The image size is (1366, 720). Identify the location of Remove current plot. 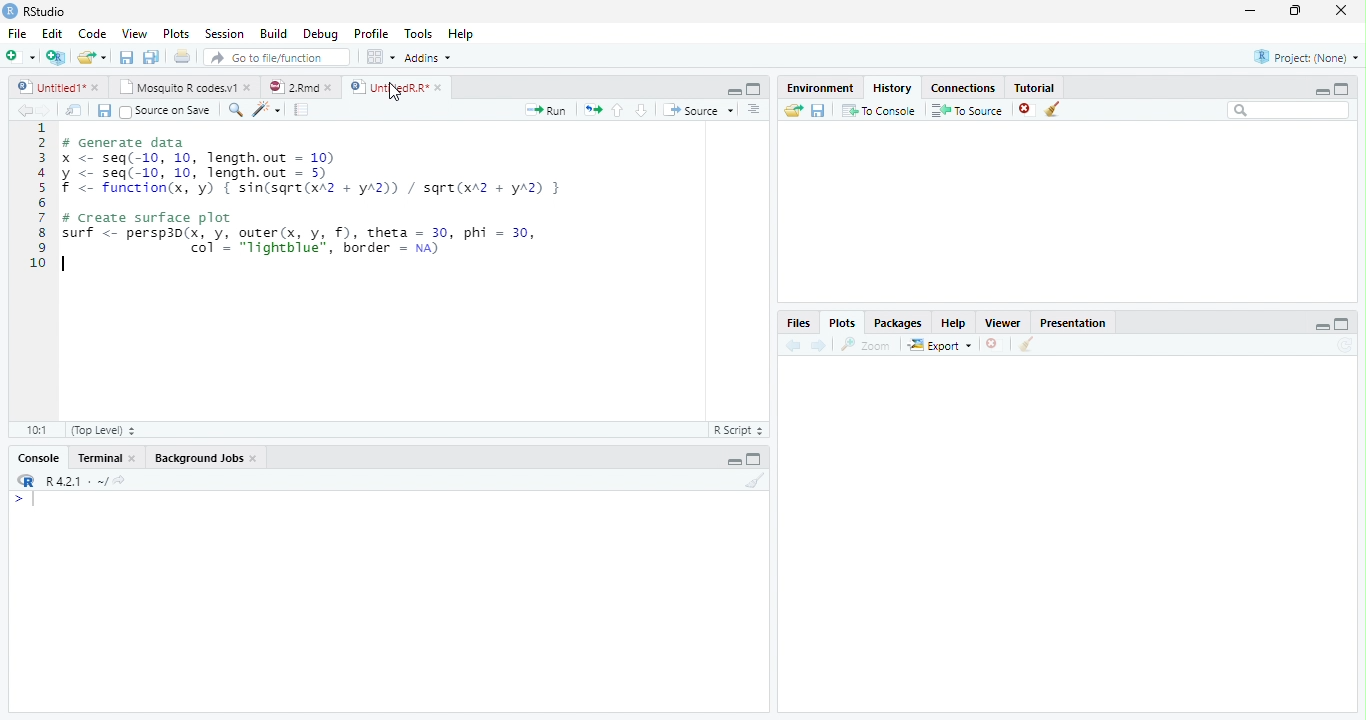
(996, 344).